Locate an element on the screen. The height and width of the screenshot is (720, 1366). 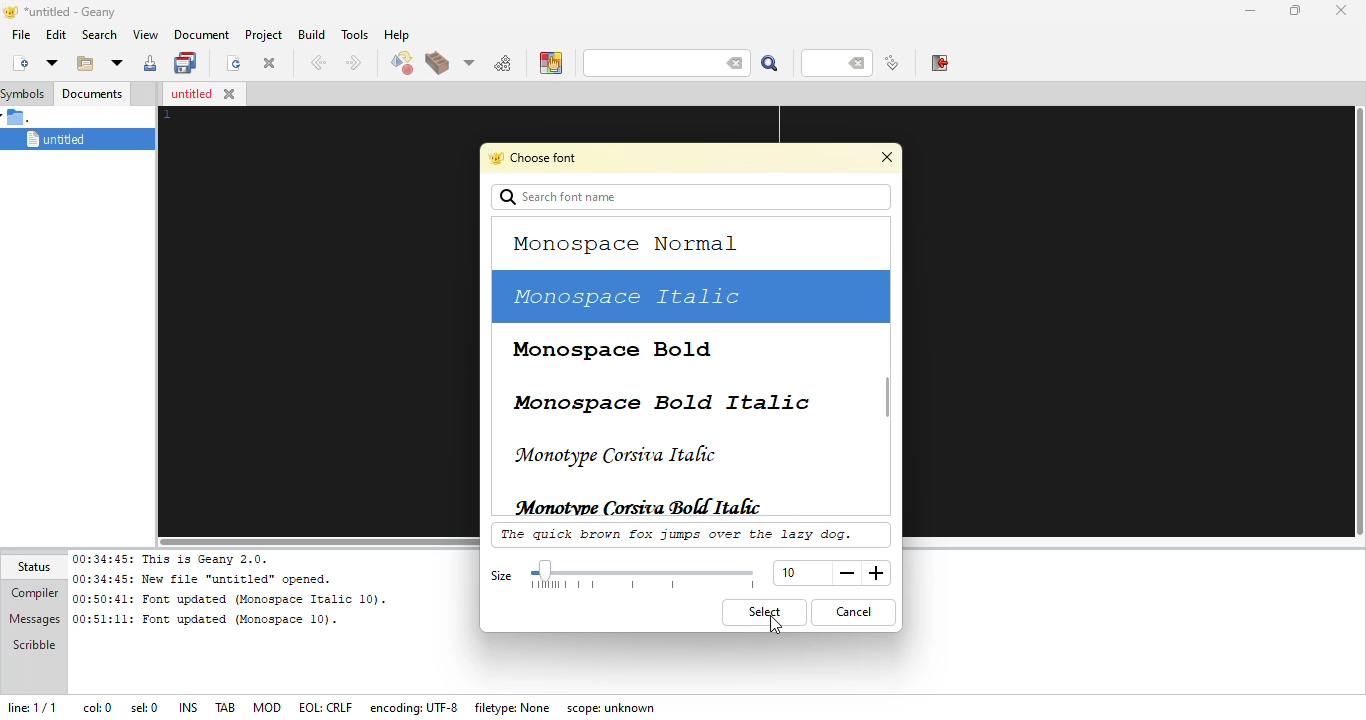
search font name is located at coordinates (568, 199).